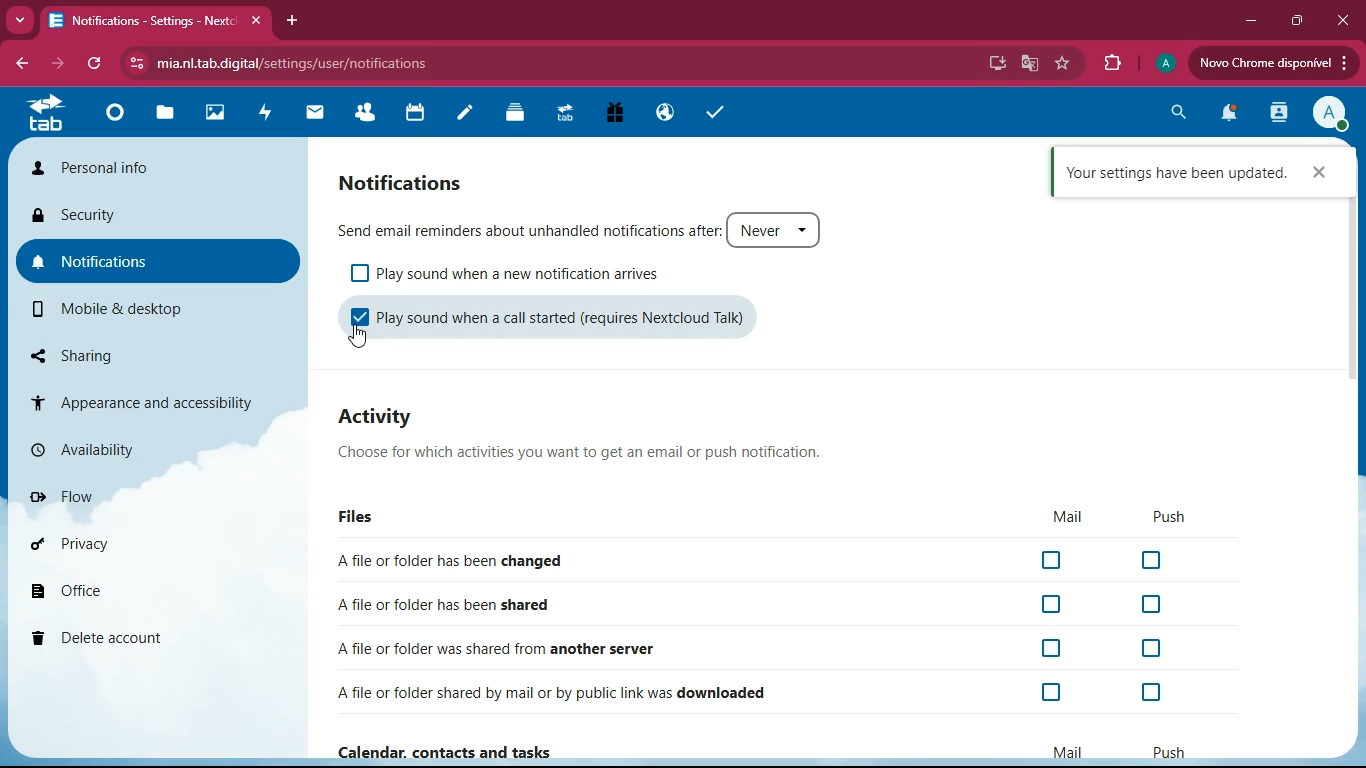 Image resolution: width=1366 pixels, height=768 pixels. Describe the element at coordinates (99, 168) in the screenshot. I see `personal info` at that location.